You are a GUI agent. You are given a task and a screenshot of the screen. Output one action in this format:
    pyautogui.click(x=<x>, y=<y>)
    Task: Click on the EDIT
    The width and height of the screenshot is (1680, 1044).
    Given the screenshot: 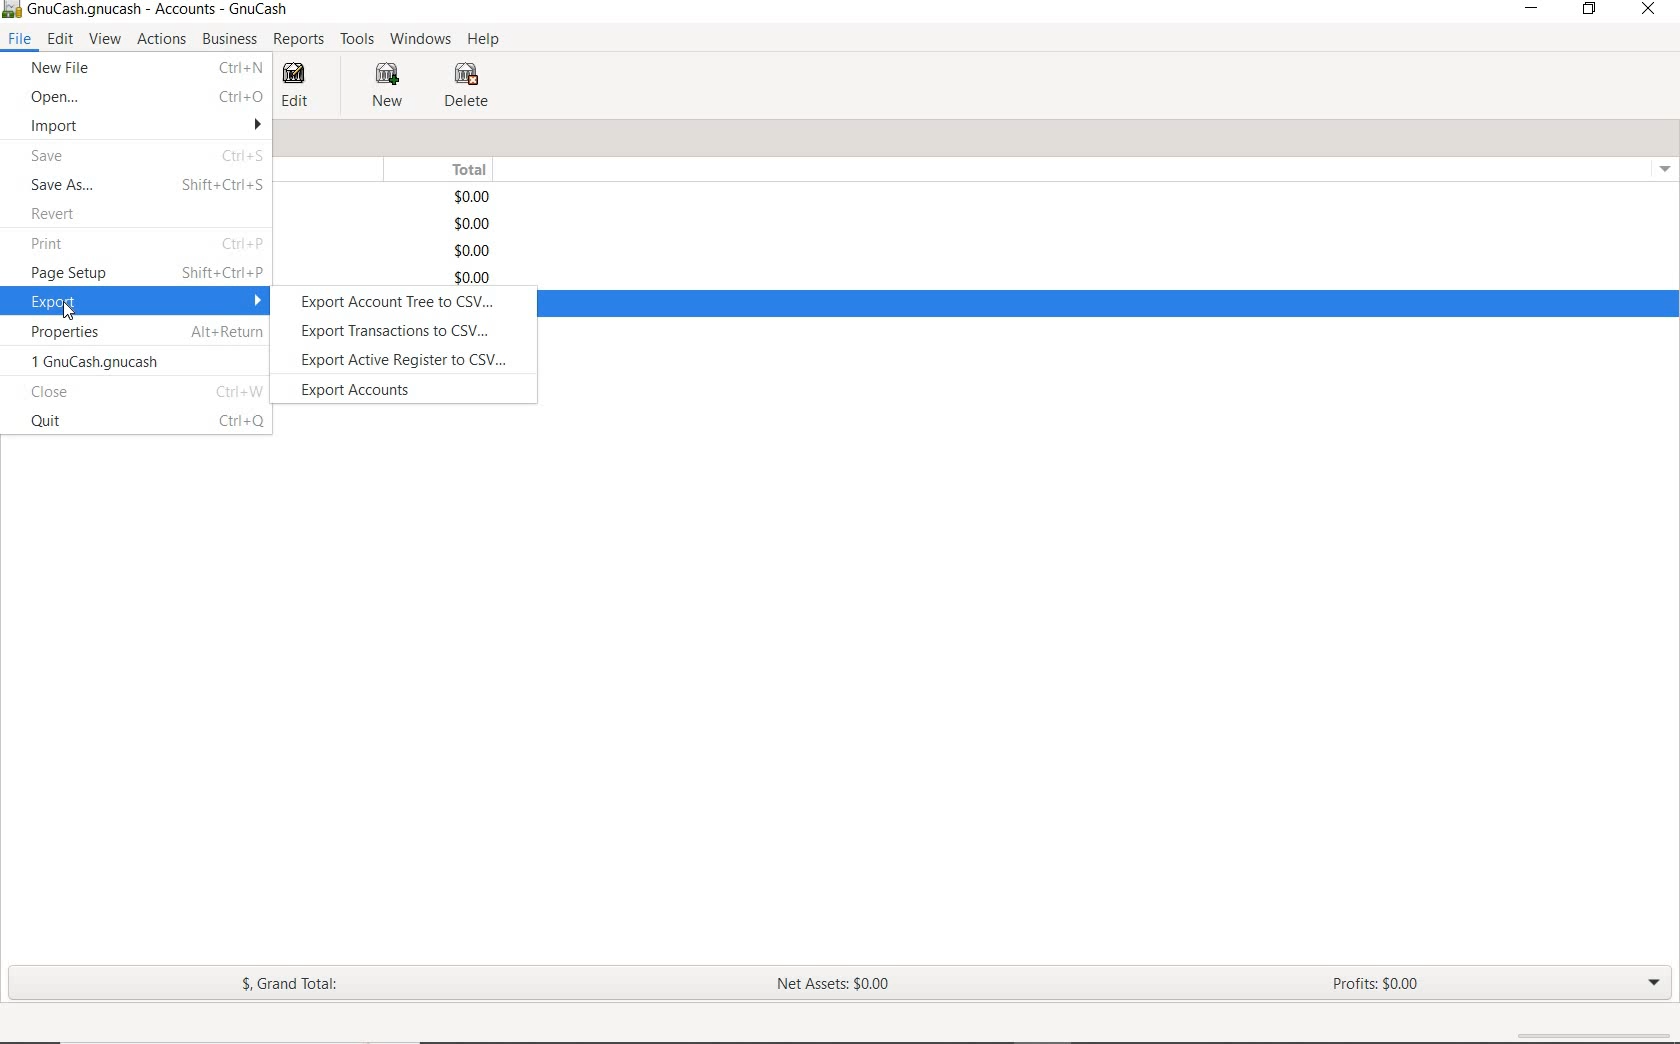 What is the action you would take?
    pyautogui.click(x=301, y=87)
    